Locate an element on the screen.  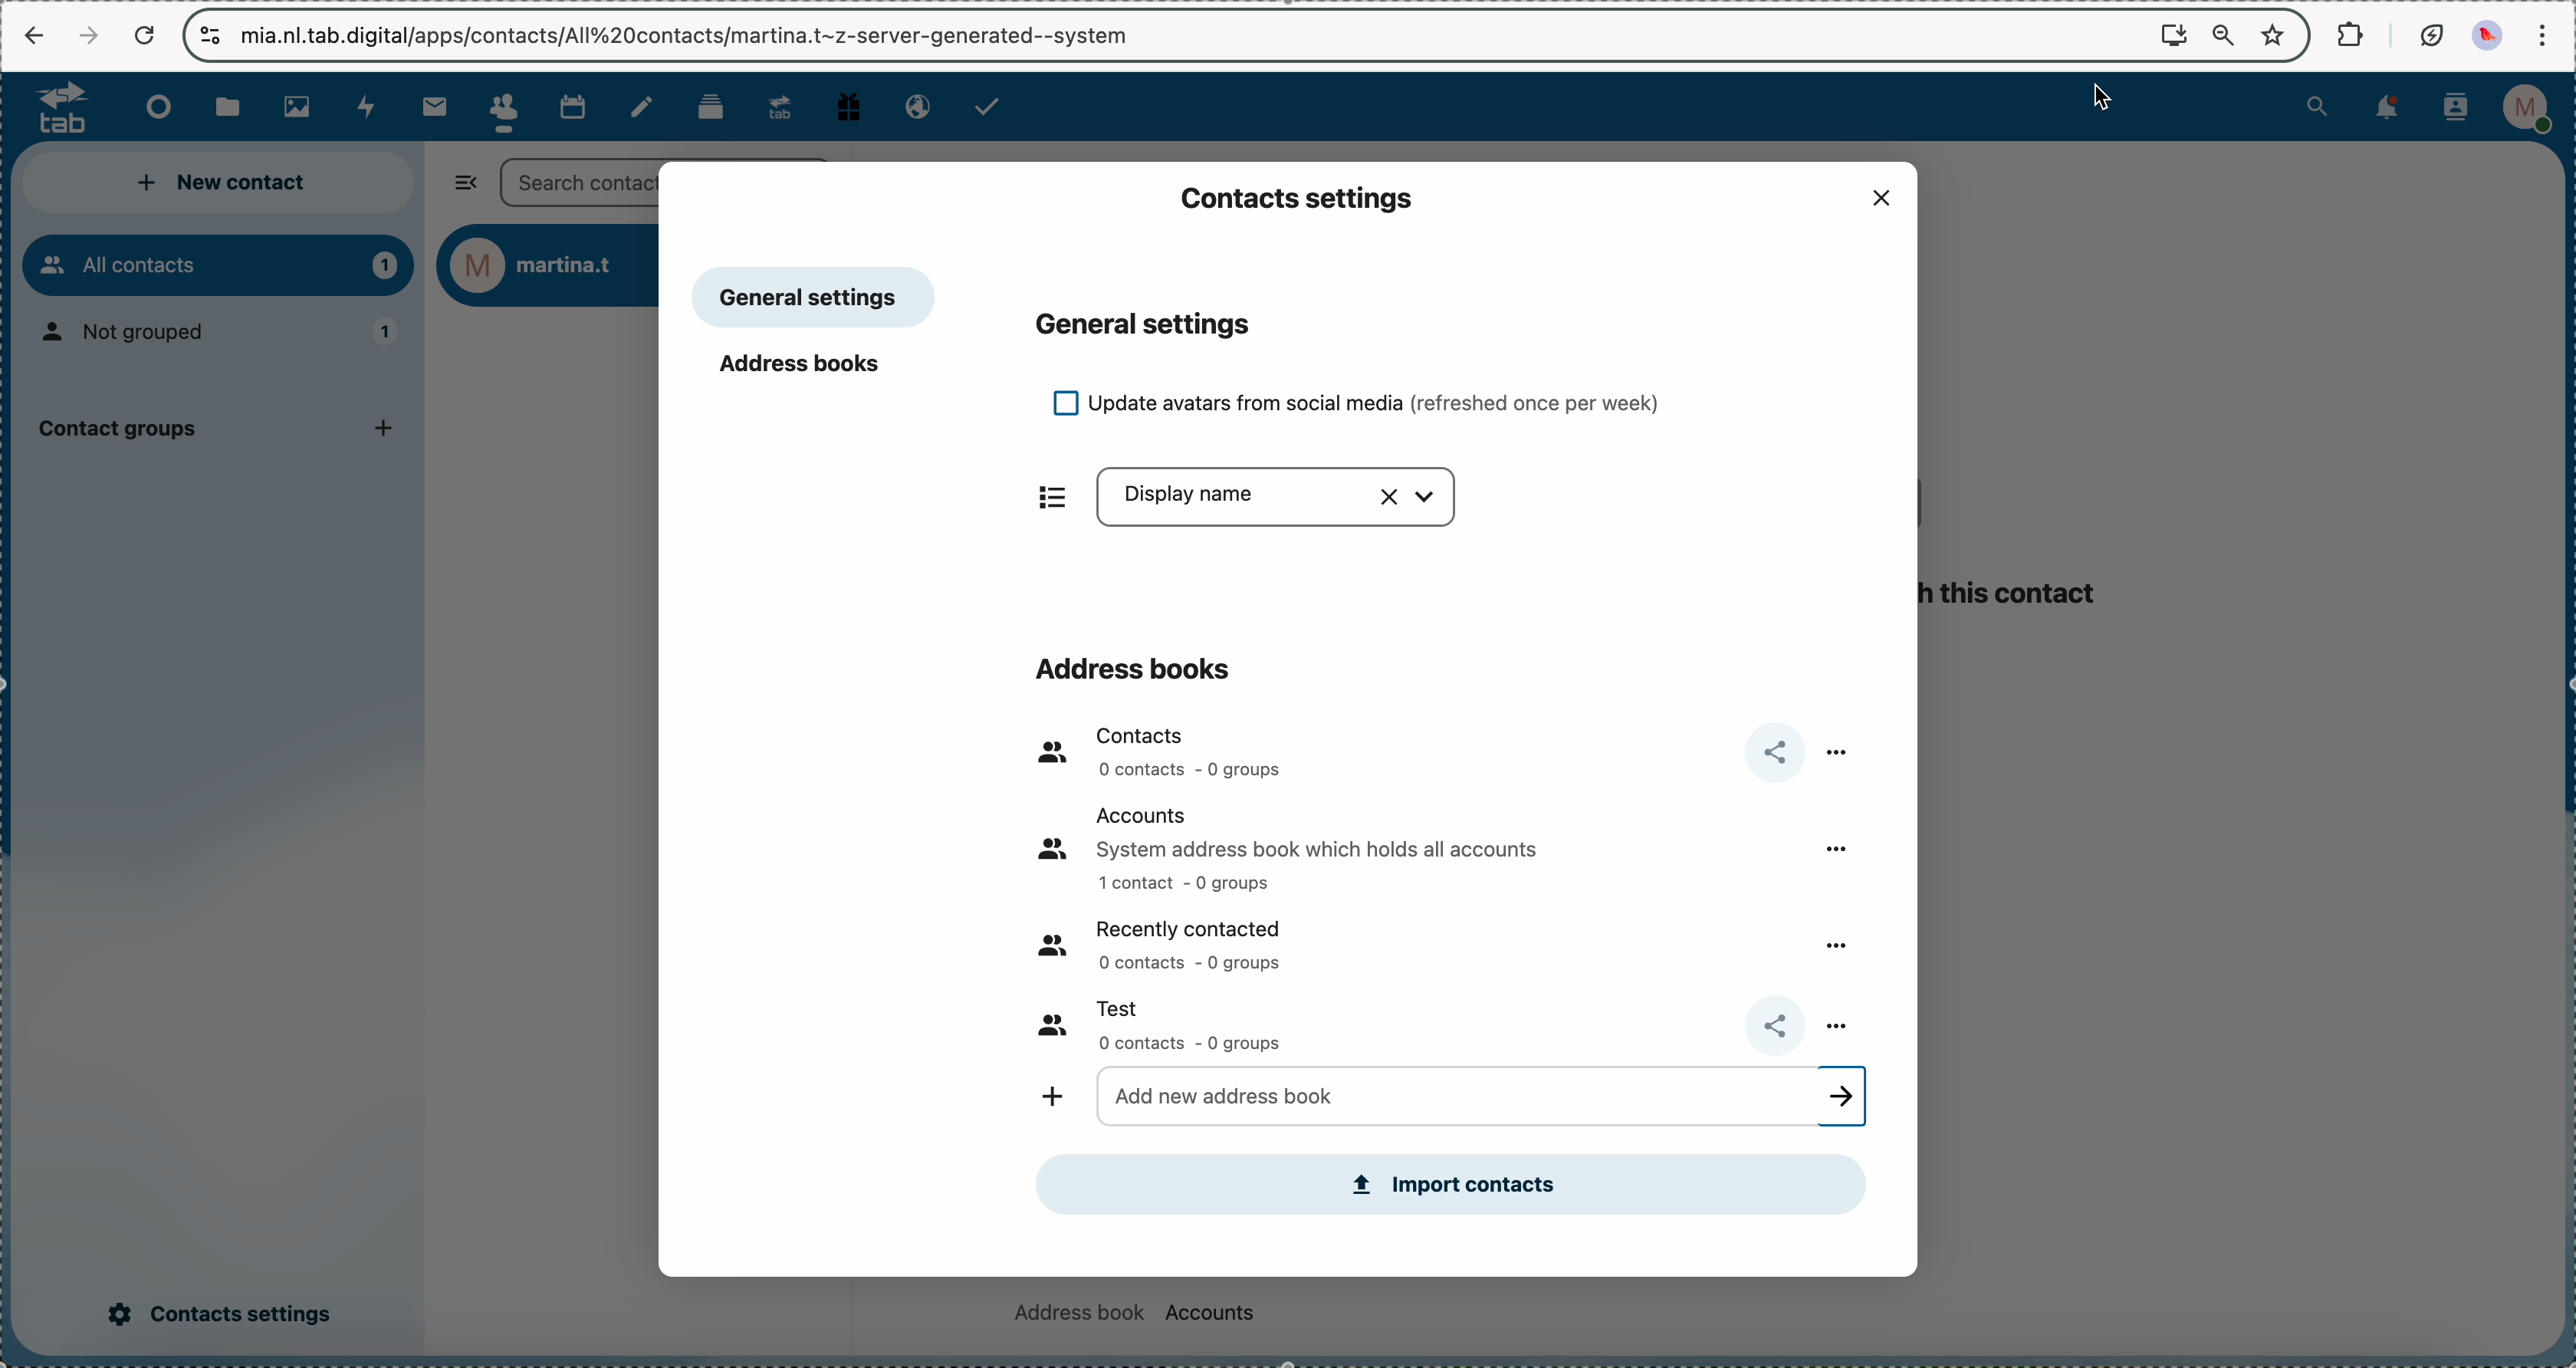
profile is located at coordinates (2526, 108).